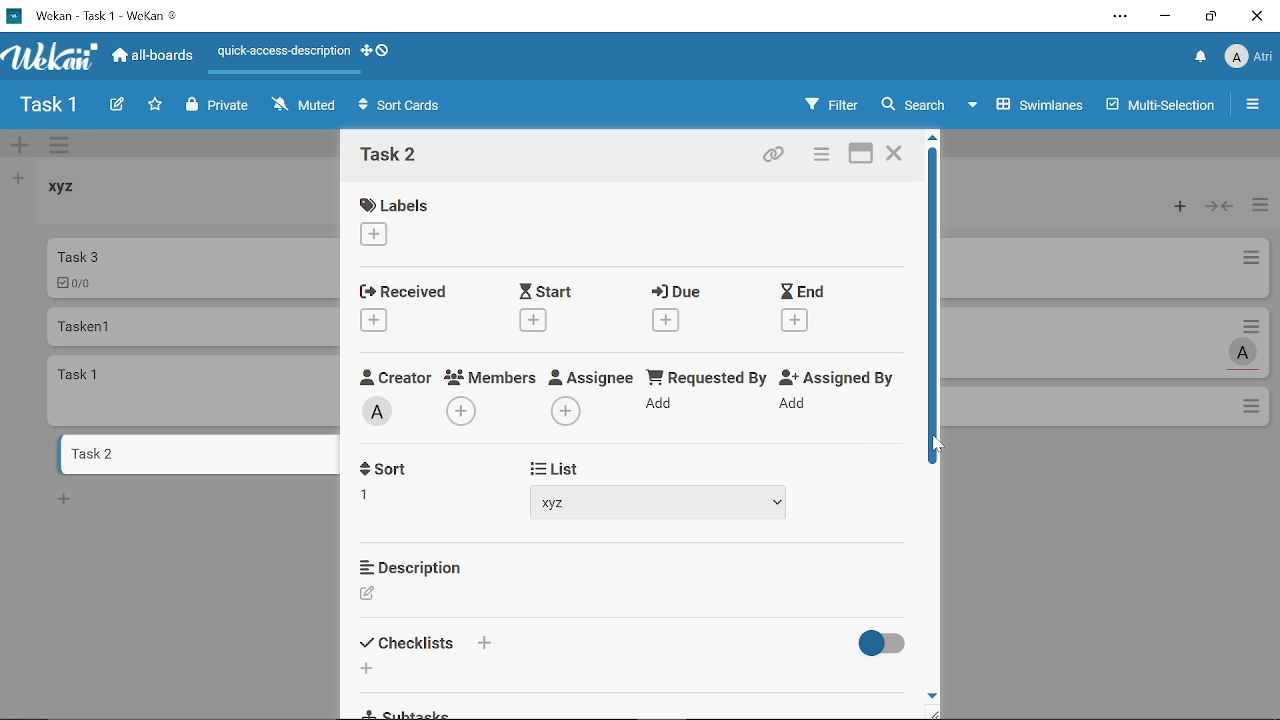  Describe the element at coordinates (557, 468) in the screenshot. I see `List` at that location.